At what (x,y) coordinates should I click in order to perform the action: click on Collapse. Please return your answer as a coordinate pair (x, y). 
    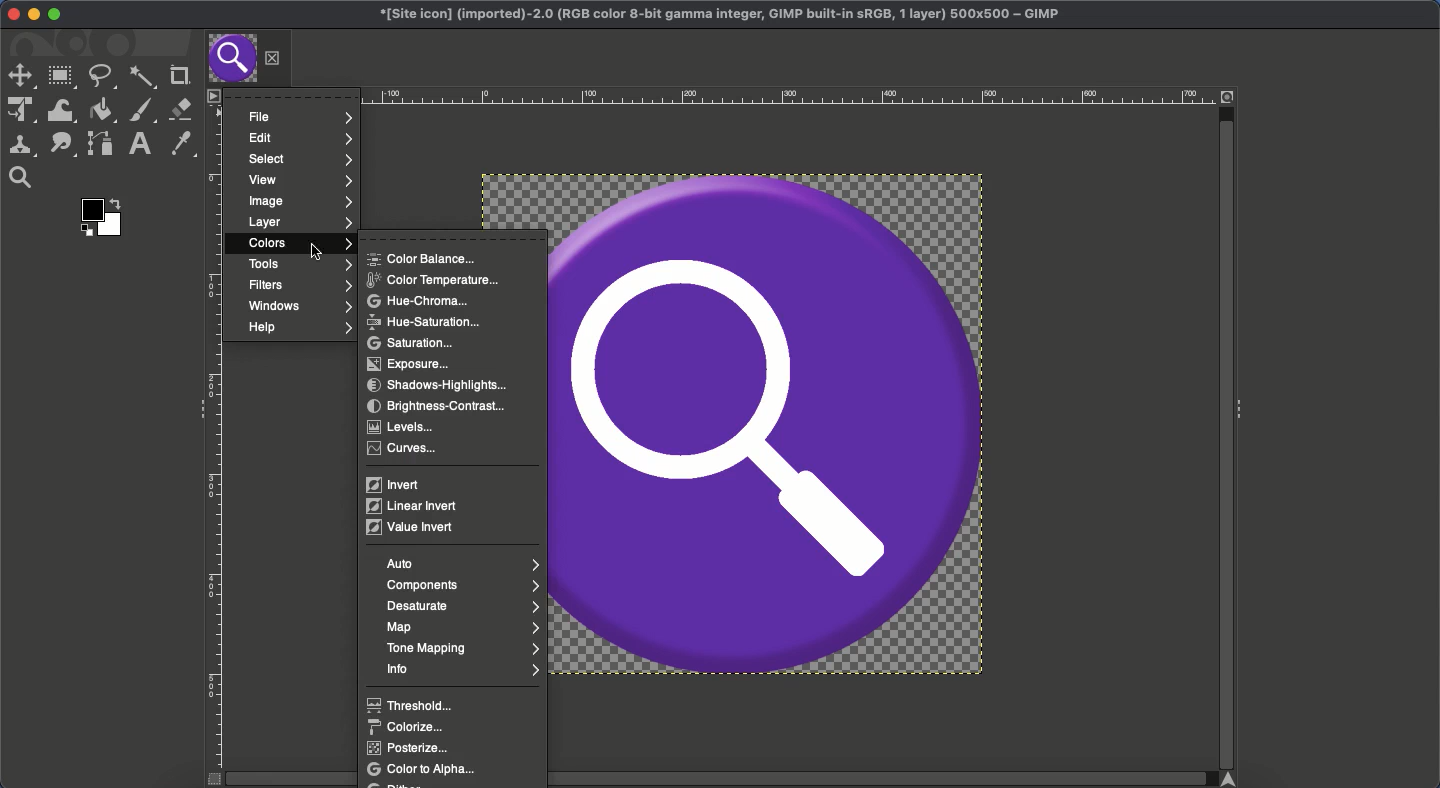
    Looking at the image, I should click on (197, 410).